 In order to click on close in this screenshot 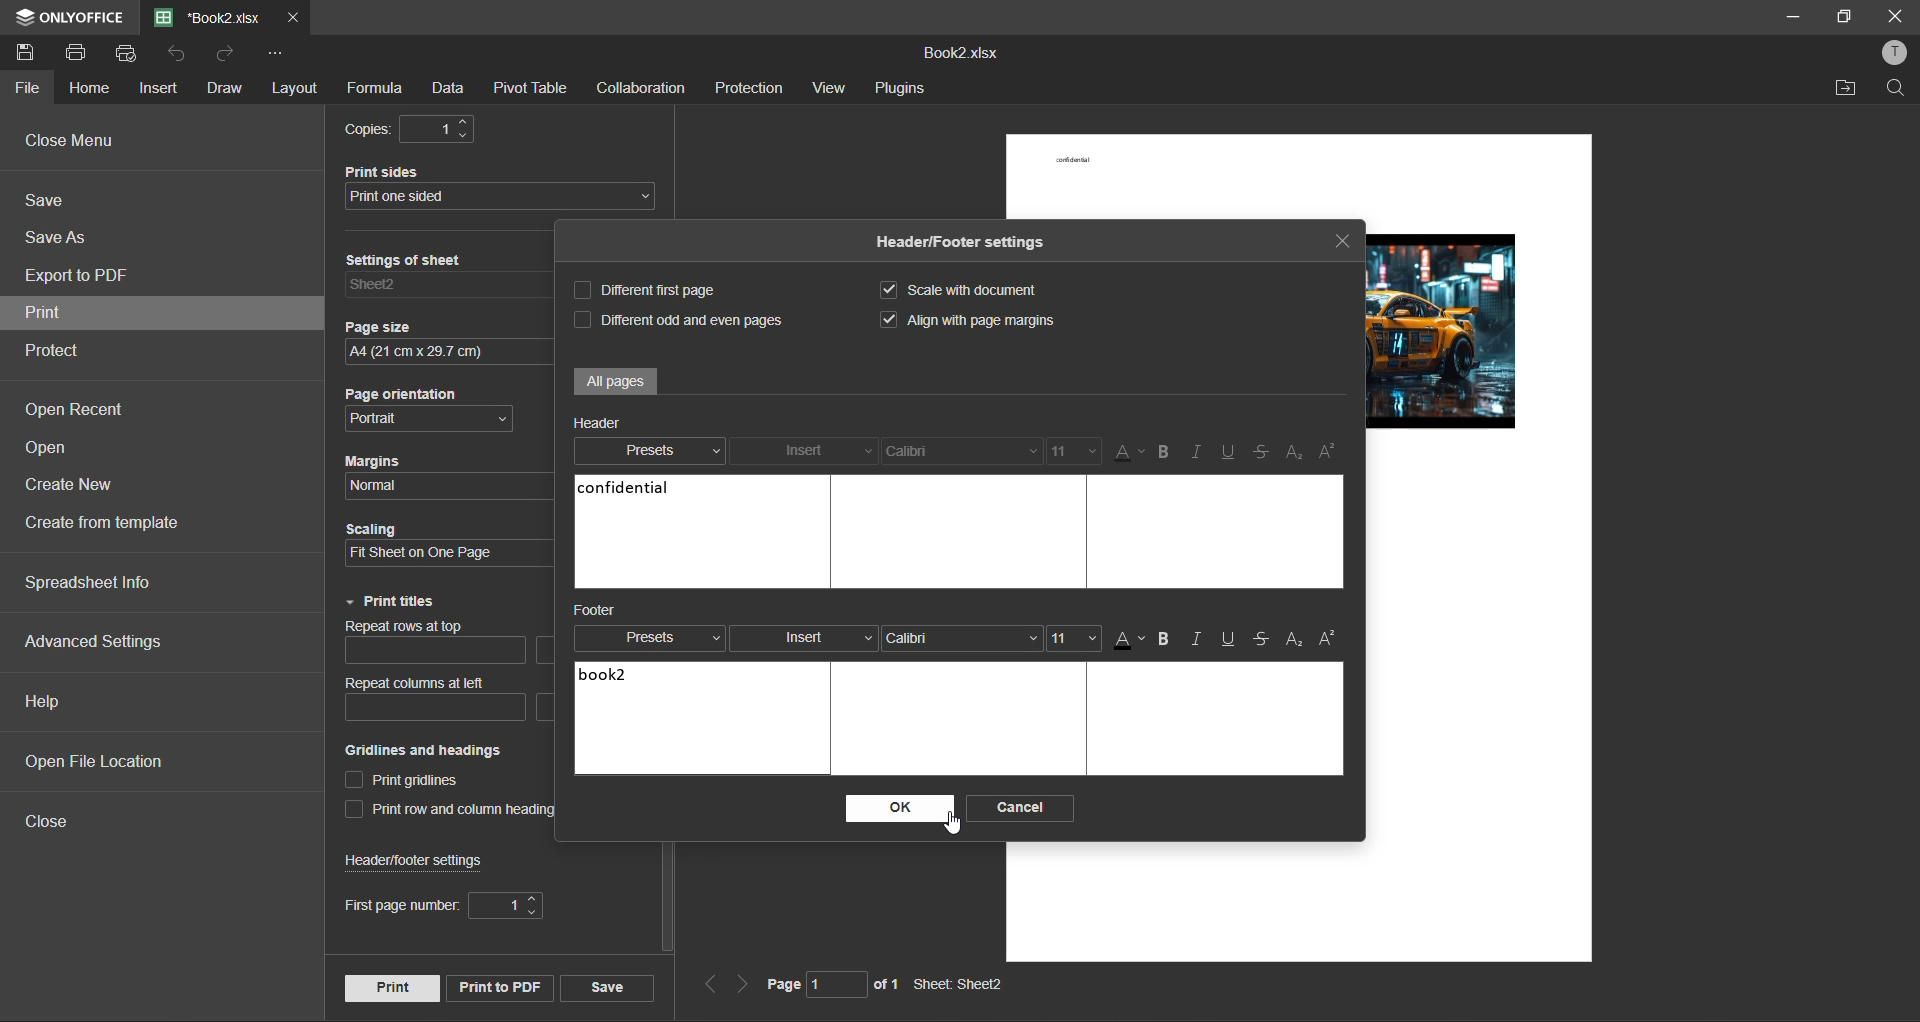, I will do `click(49, 822)`.